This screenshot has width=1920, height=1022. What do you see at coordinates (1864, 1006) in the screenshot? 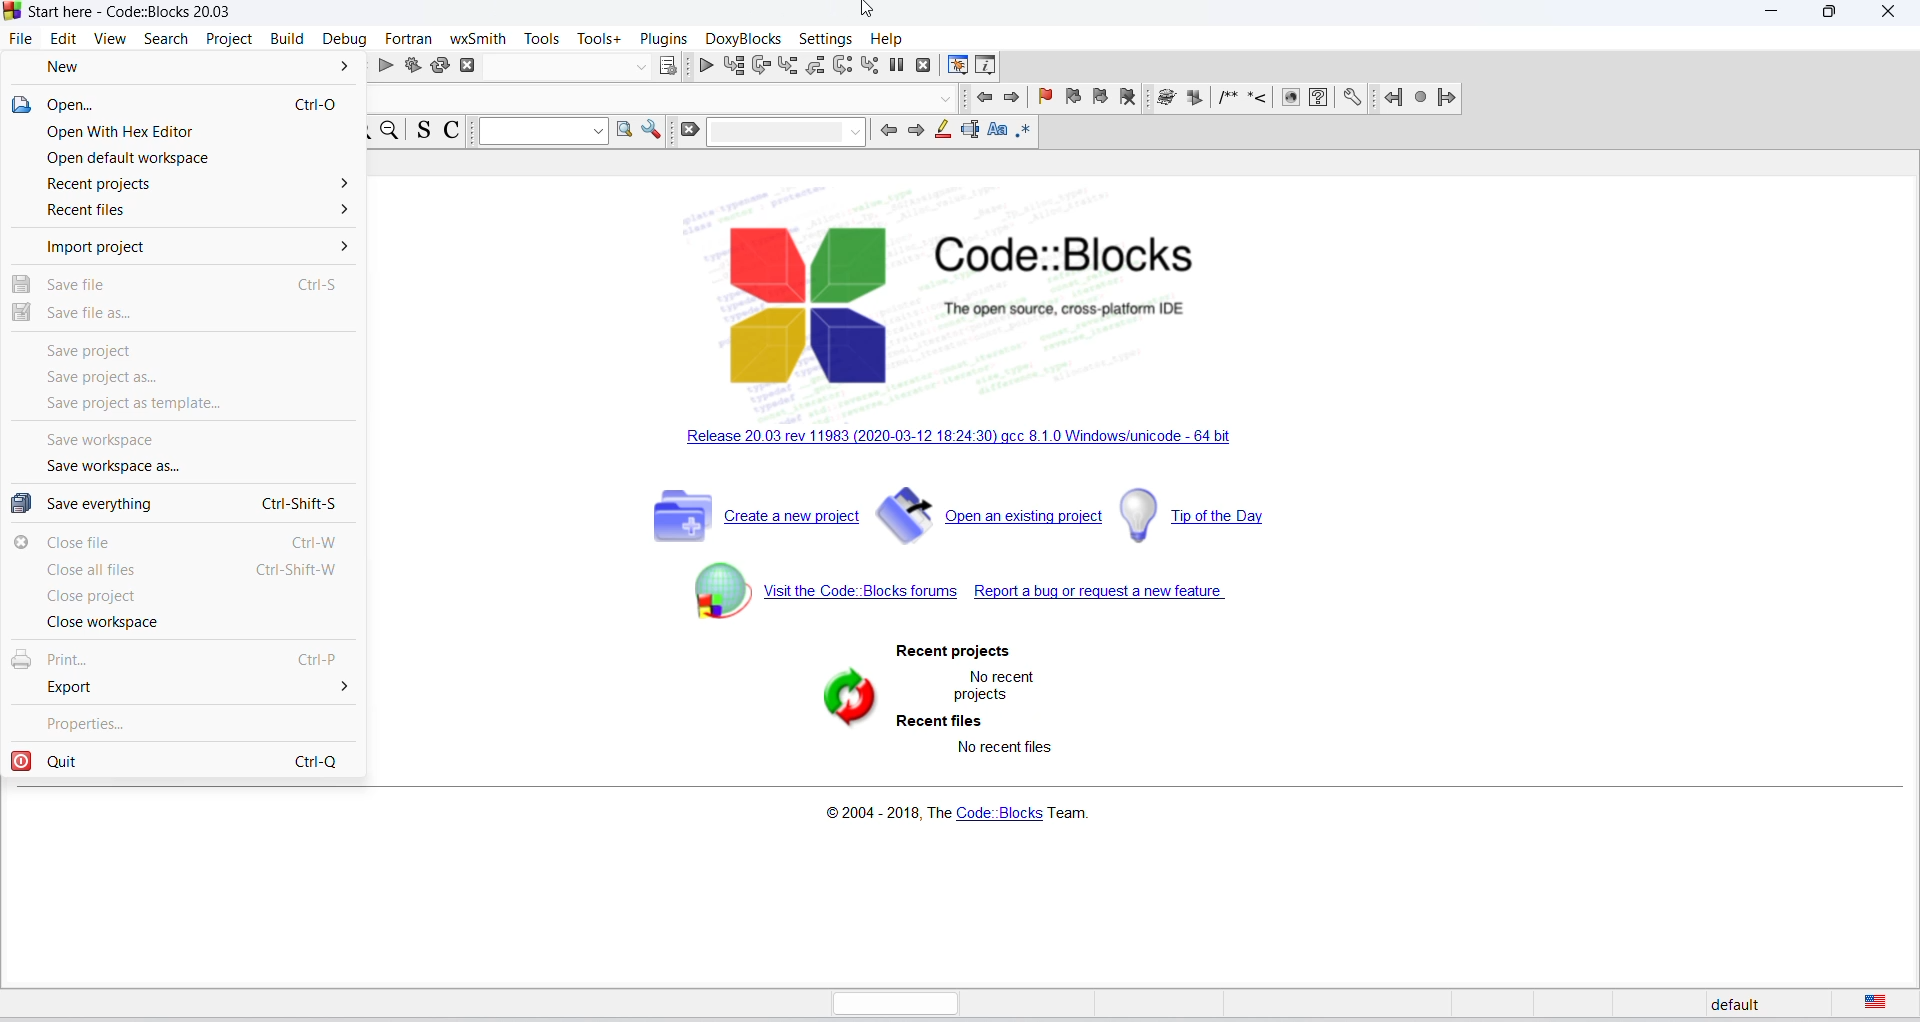
I see `text language` at bounding box center [1864, 1006].